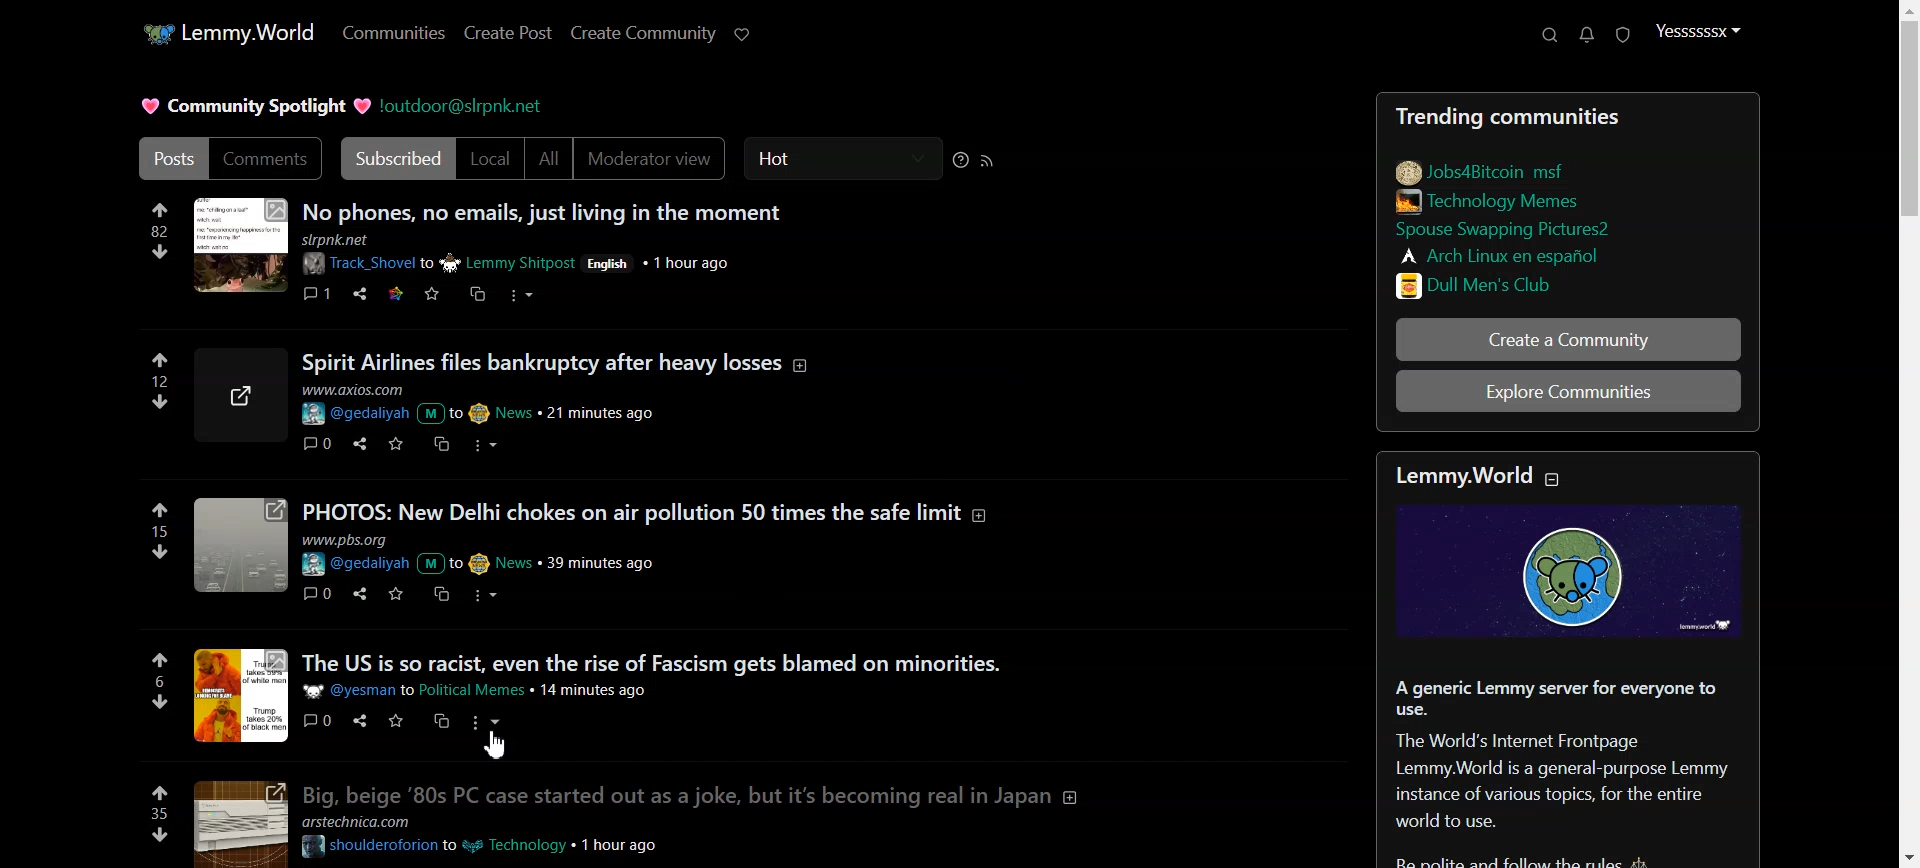  Describe the element at coordinates (161, 510) in the screenshot. I see `upvote` at that location.